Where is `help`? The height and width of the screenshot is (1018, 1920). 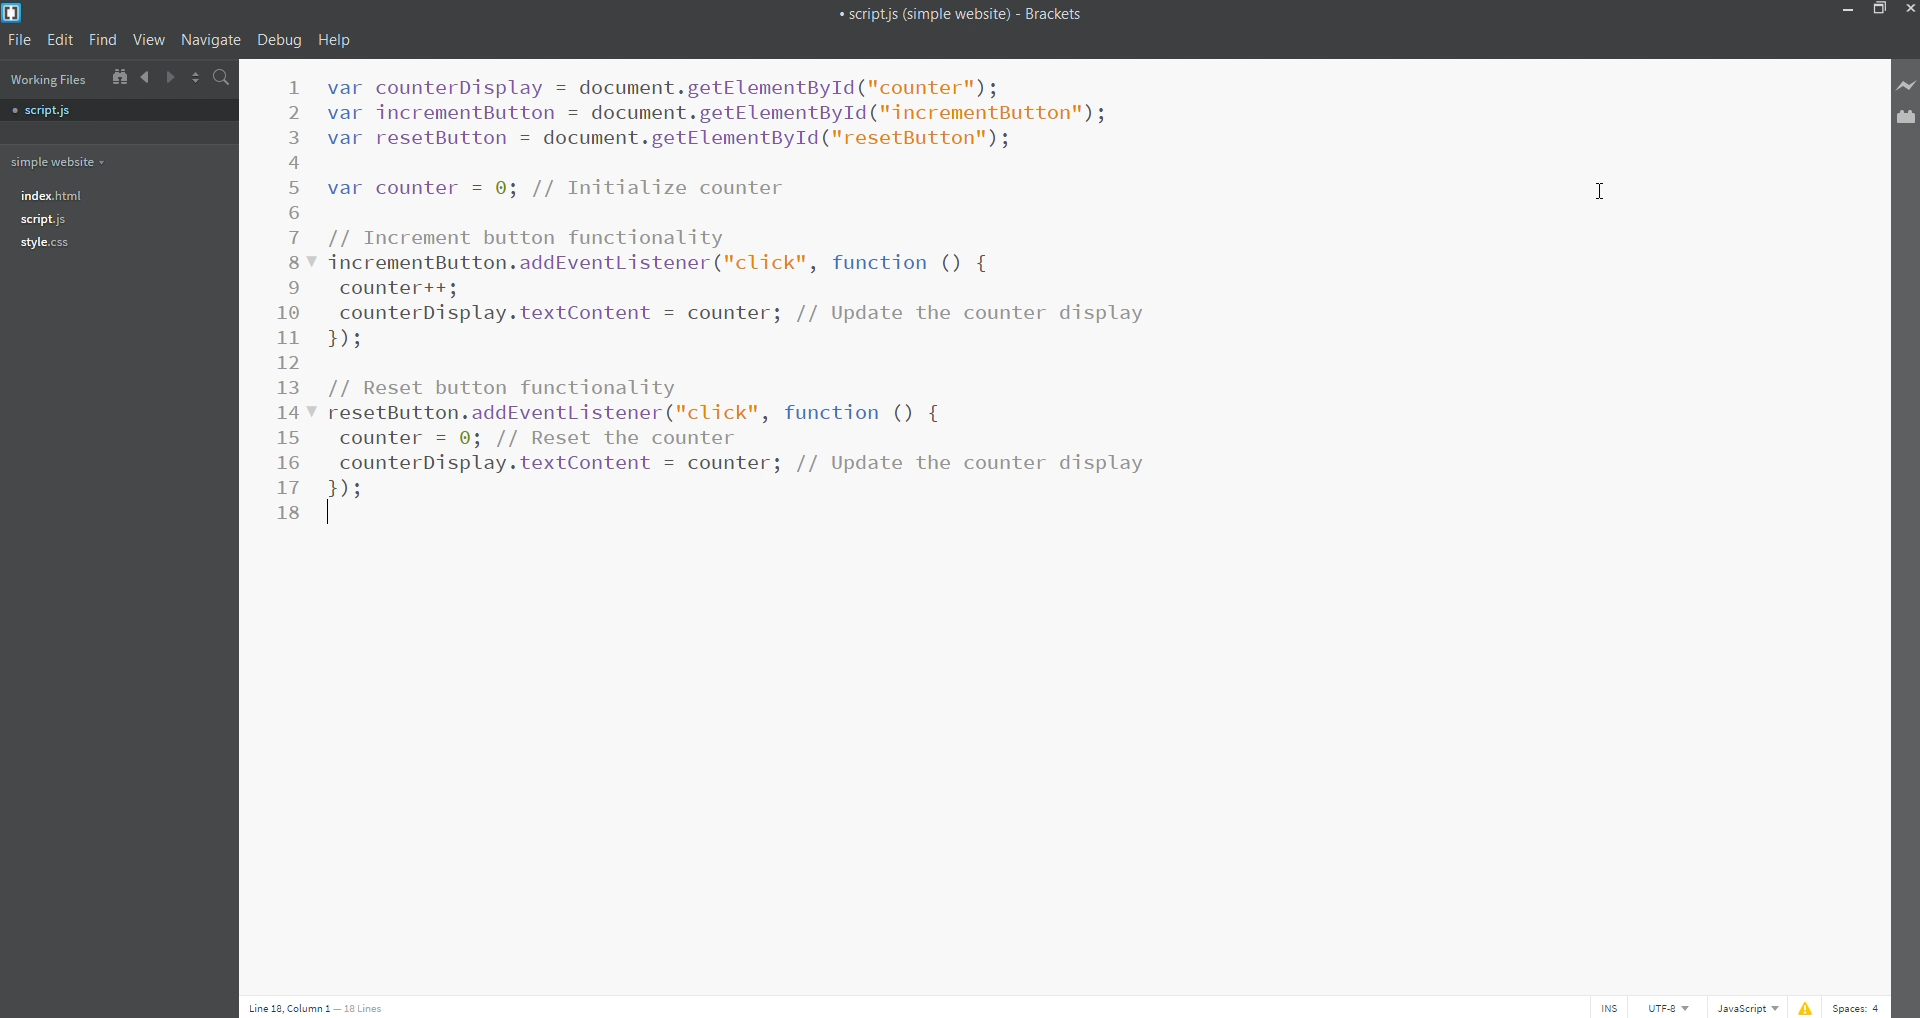
help is located at coordinates (334, 40).